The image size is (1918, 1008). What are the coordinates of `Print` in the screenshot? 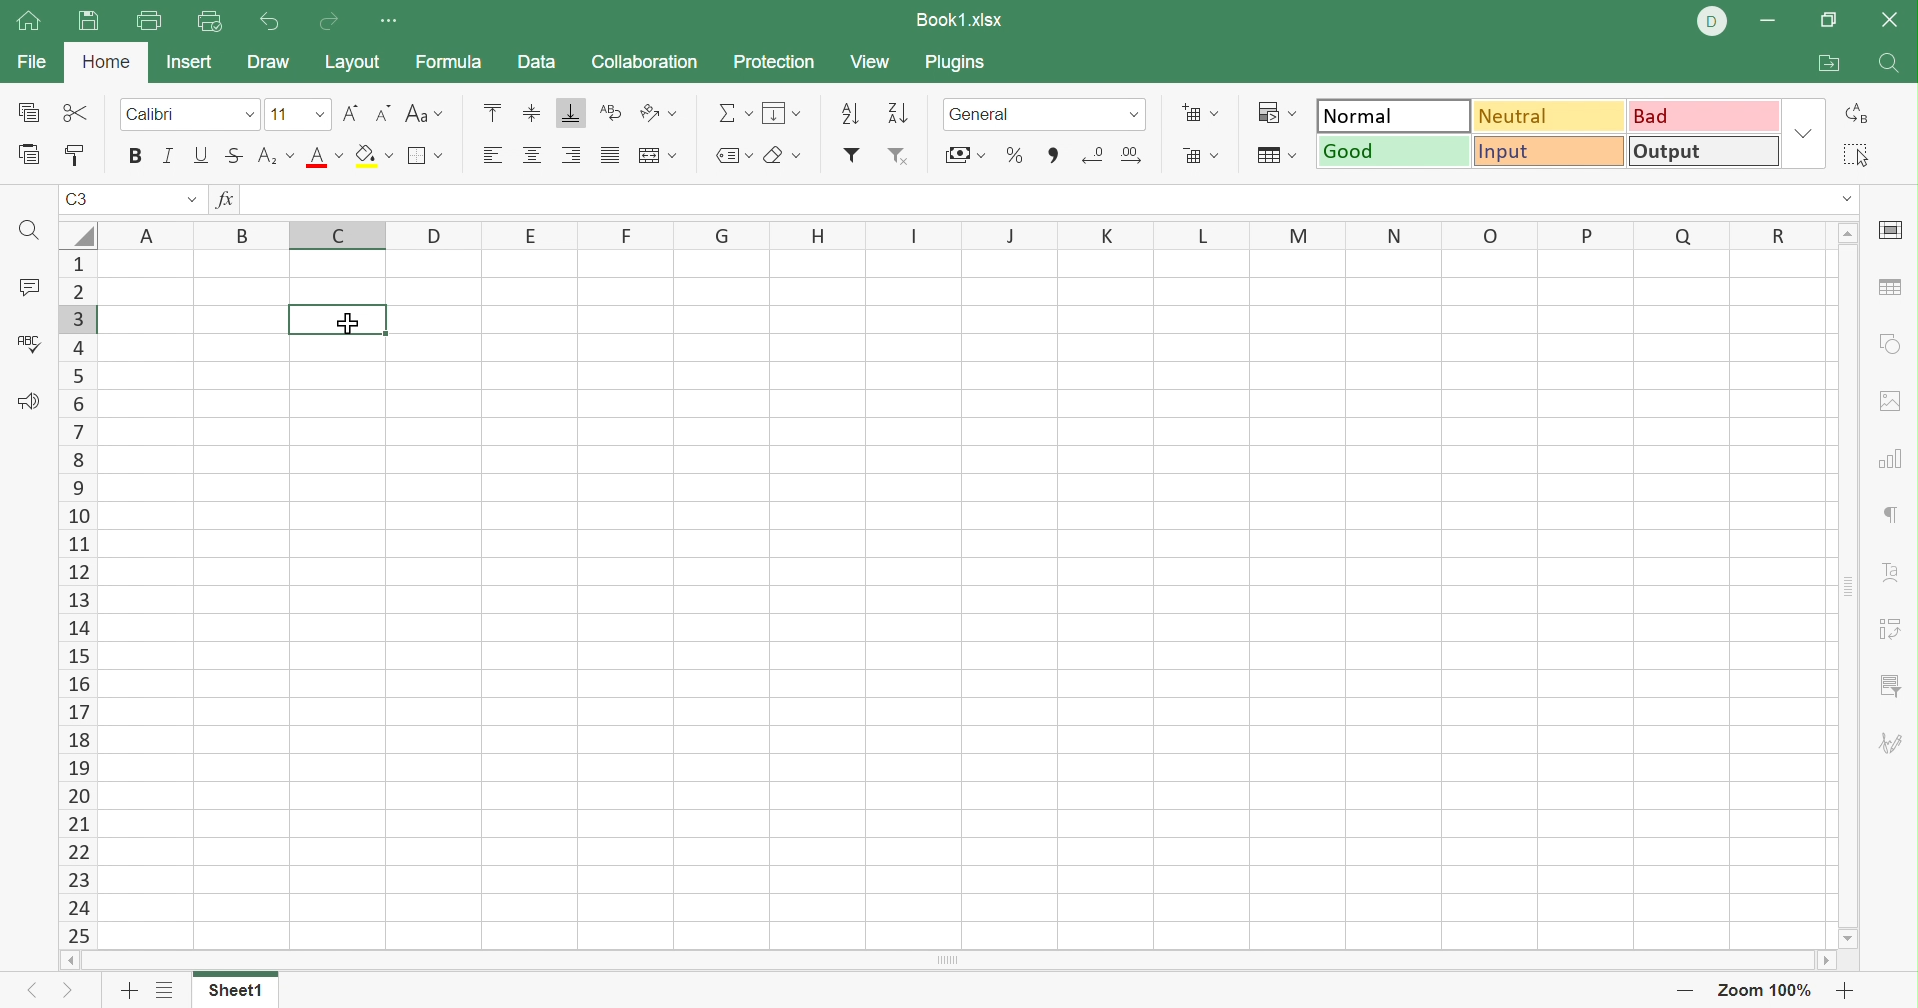 It's located at (146, 22).